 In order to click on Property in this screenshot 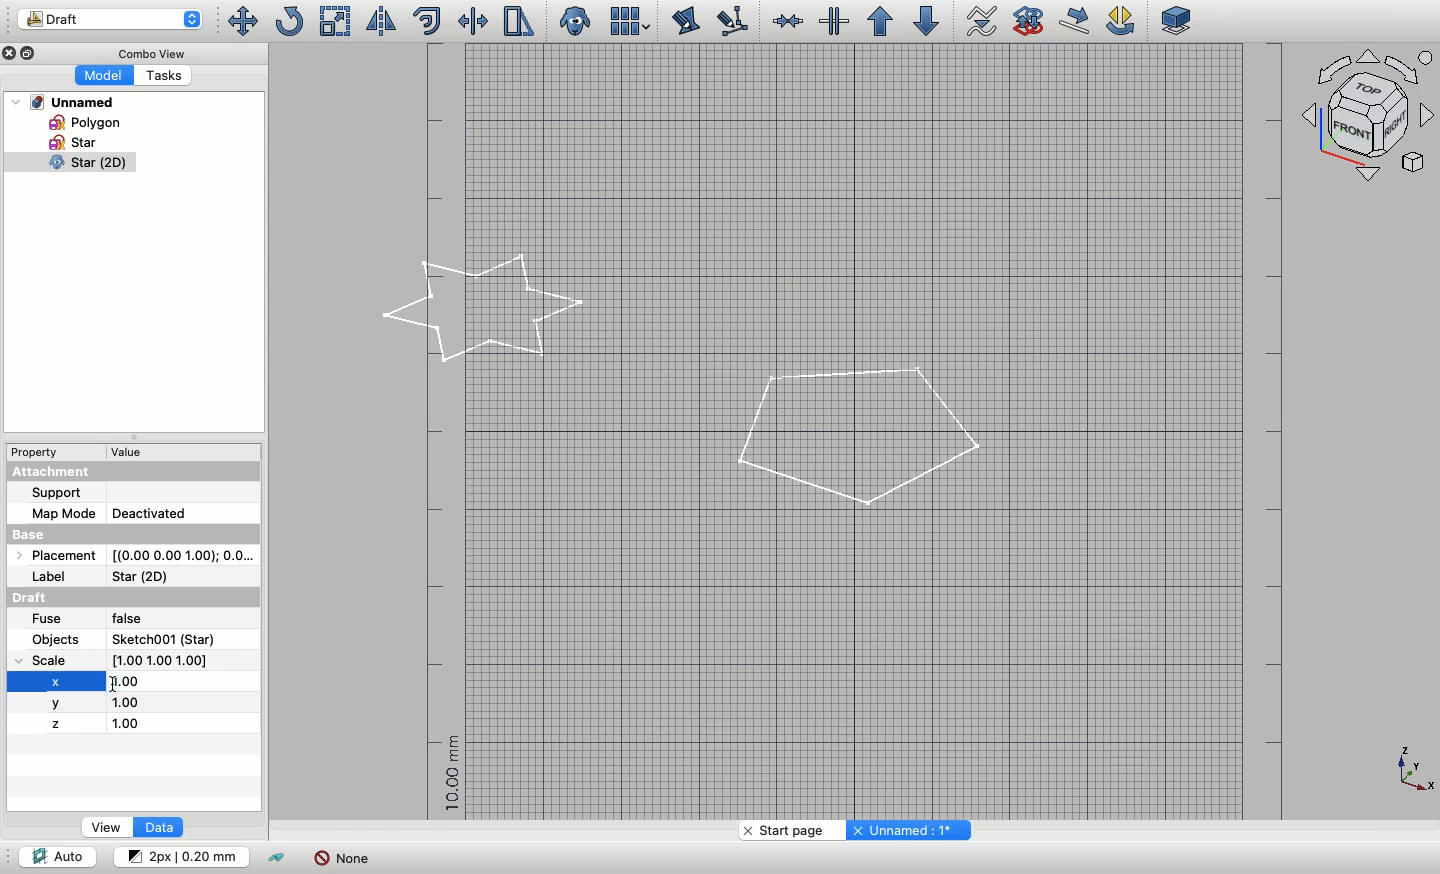, I will do `click(35, 452)`.